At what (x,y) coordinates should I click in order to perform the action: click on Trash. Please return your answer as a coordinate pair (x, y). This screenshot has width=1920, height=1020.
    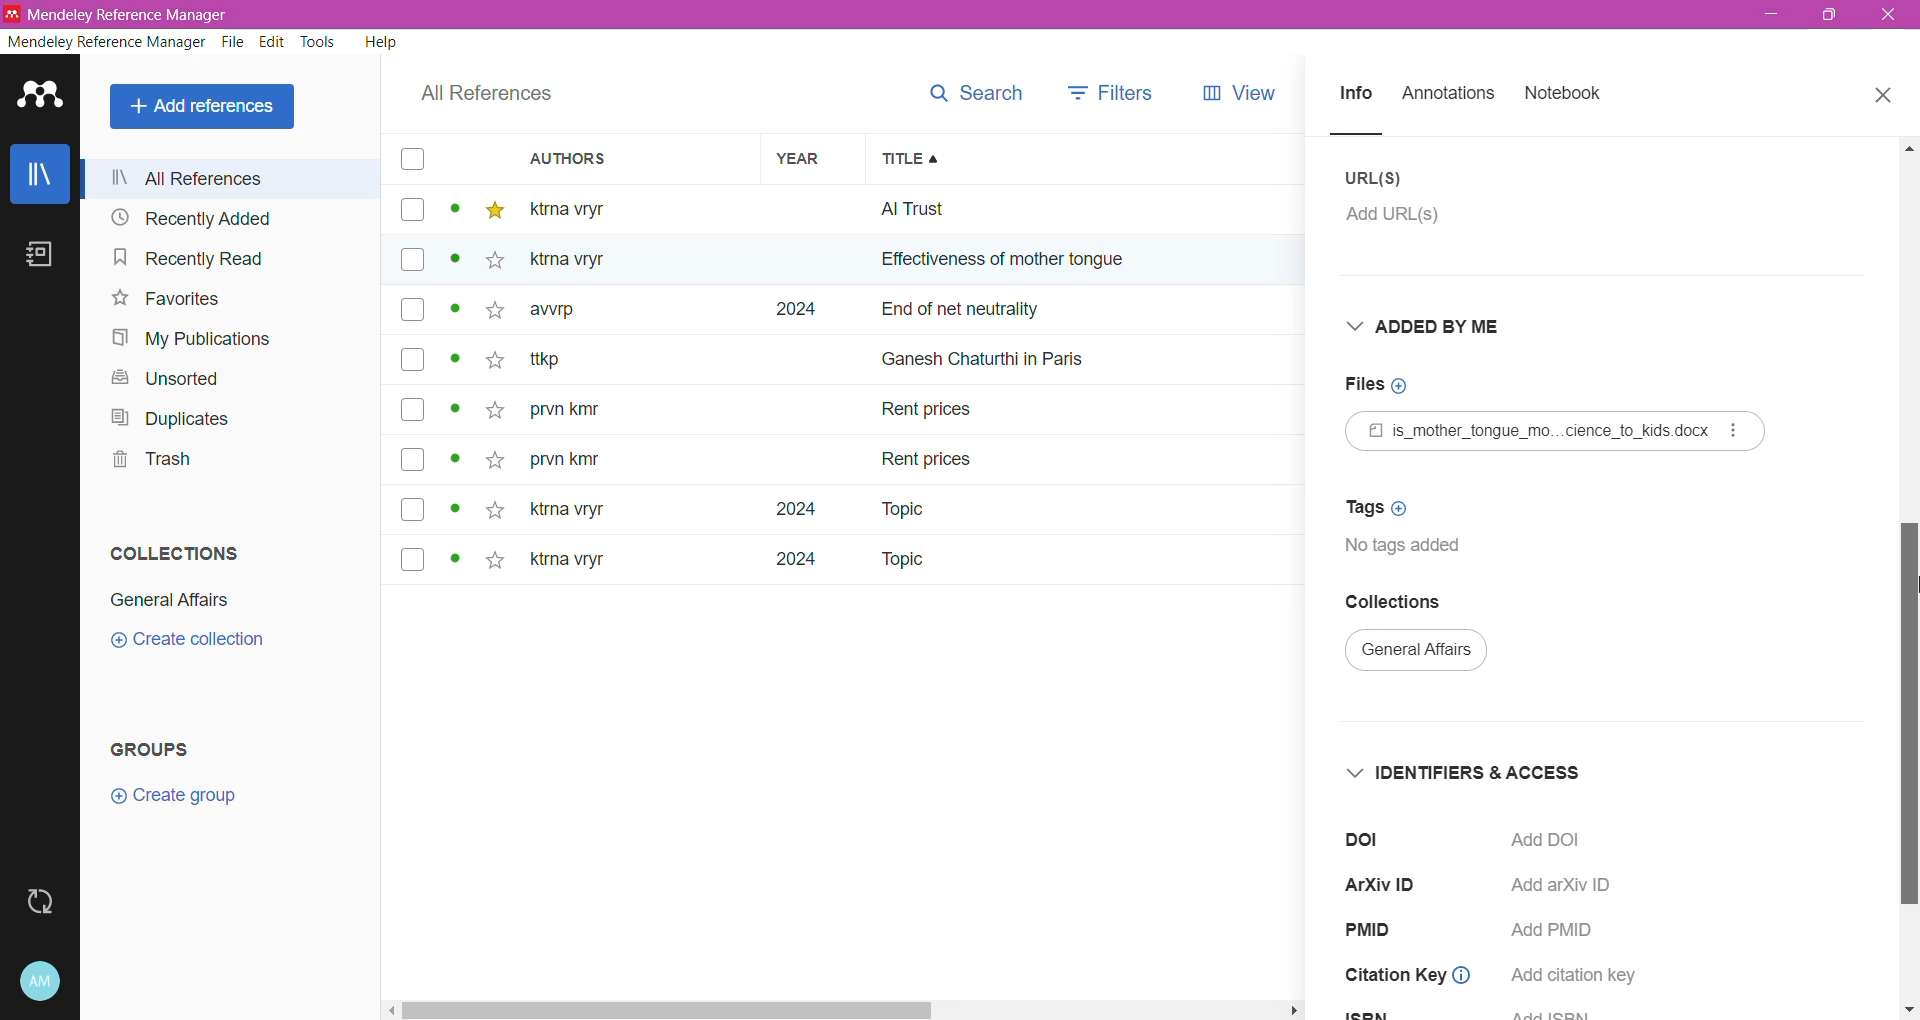
    Looking at the image, I should click on (148, 459).